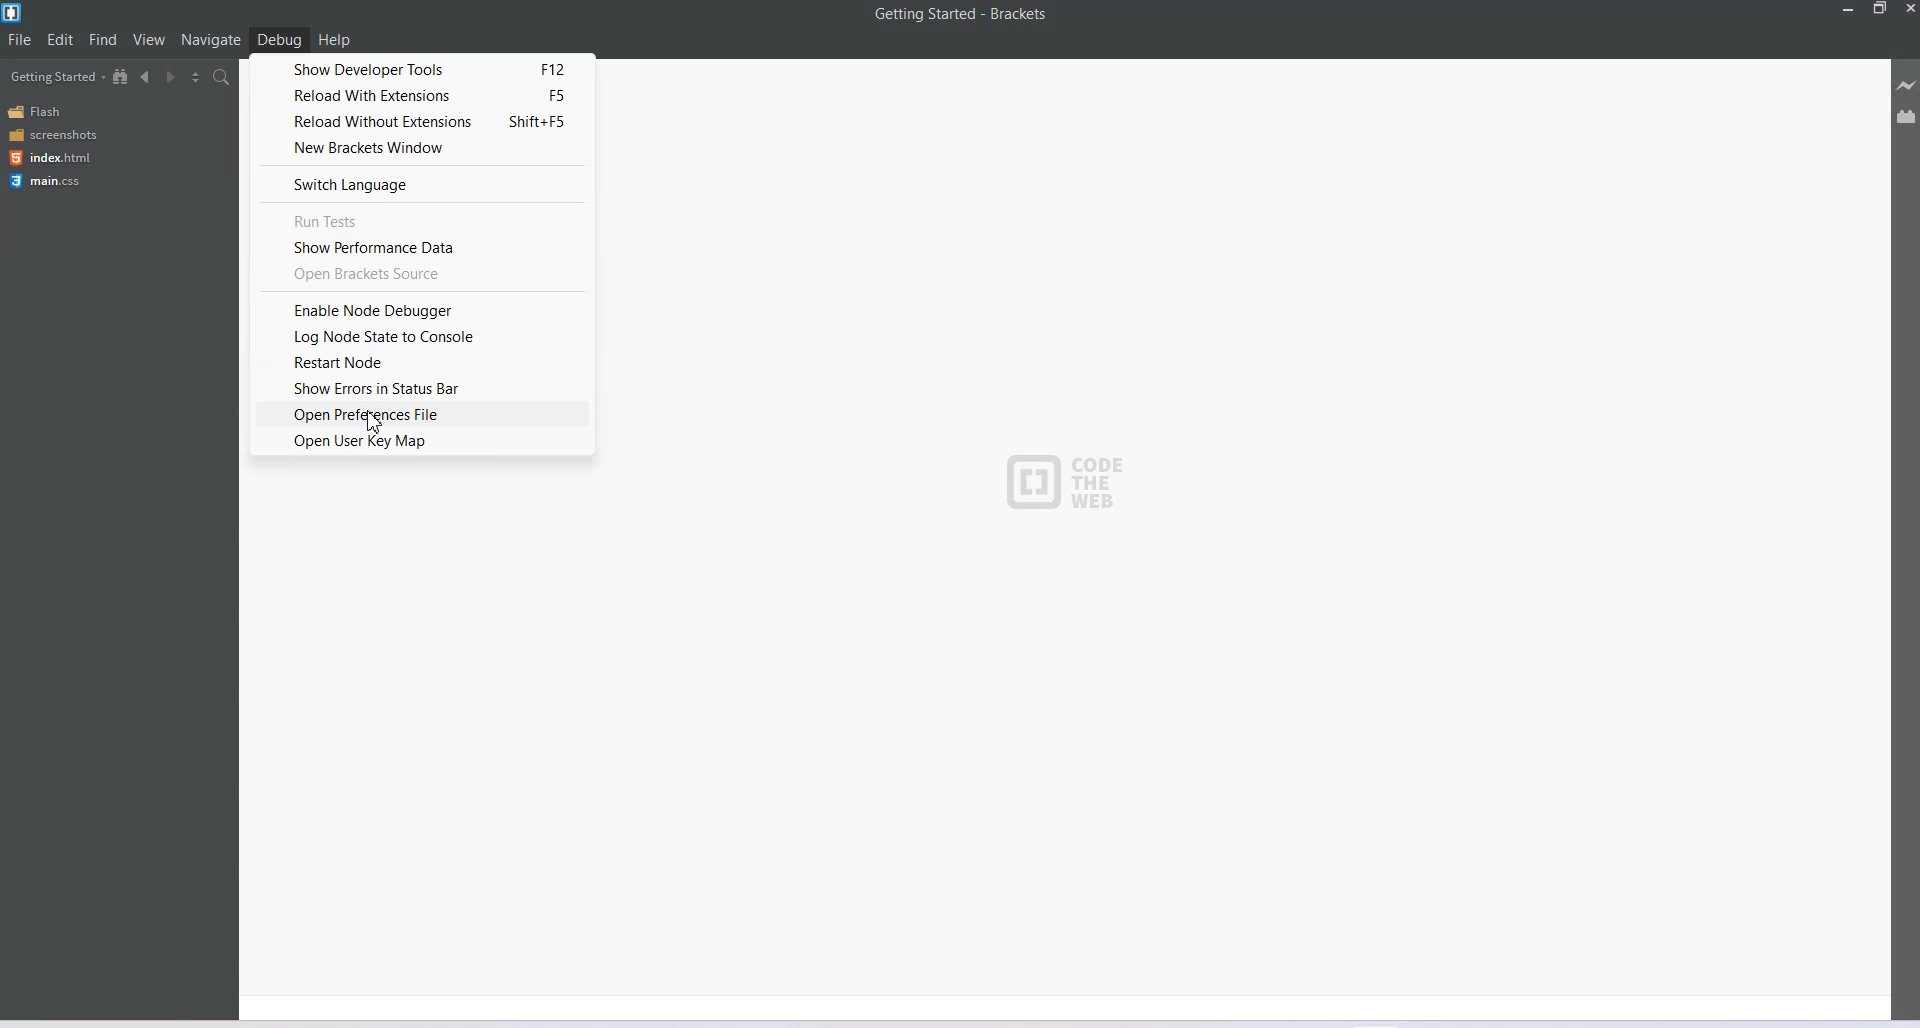  I want to click on Logo, so click(14, 13).